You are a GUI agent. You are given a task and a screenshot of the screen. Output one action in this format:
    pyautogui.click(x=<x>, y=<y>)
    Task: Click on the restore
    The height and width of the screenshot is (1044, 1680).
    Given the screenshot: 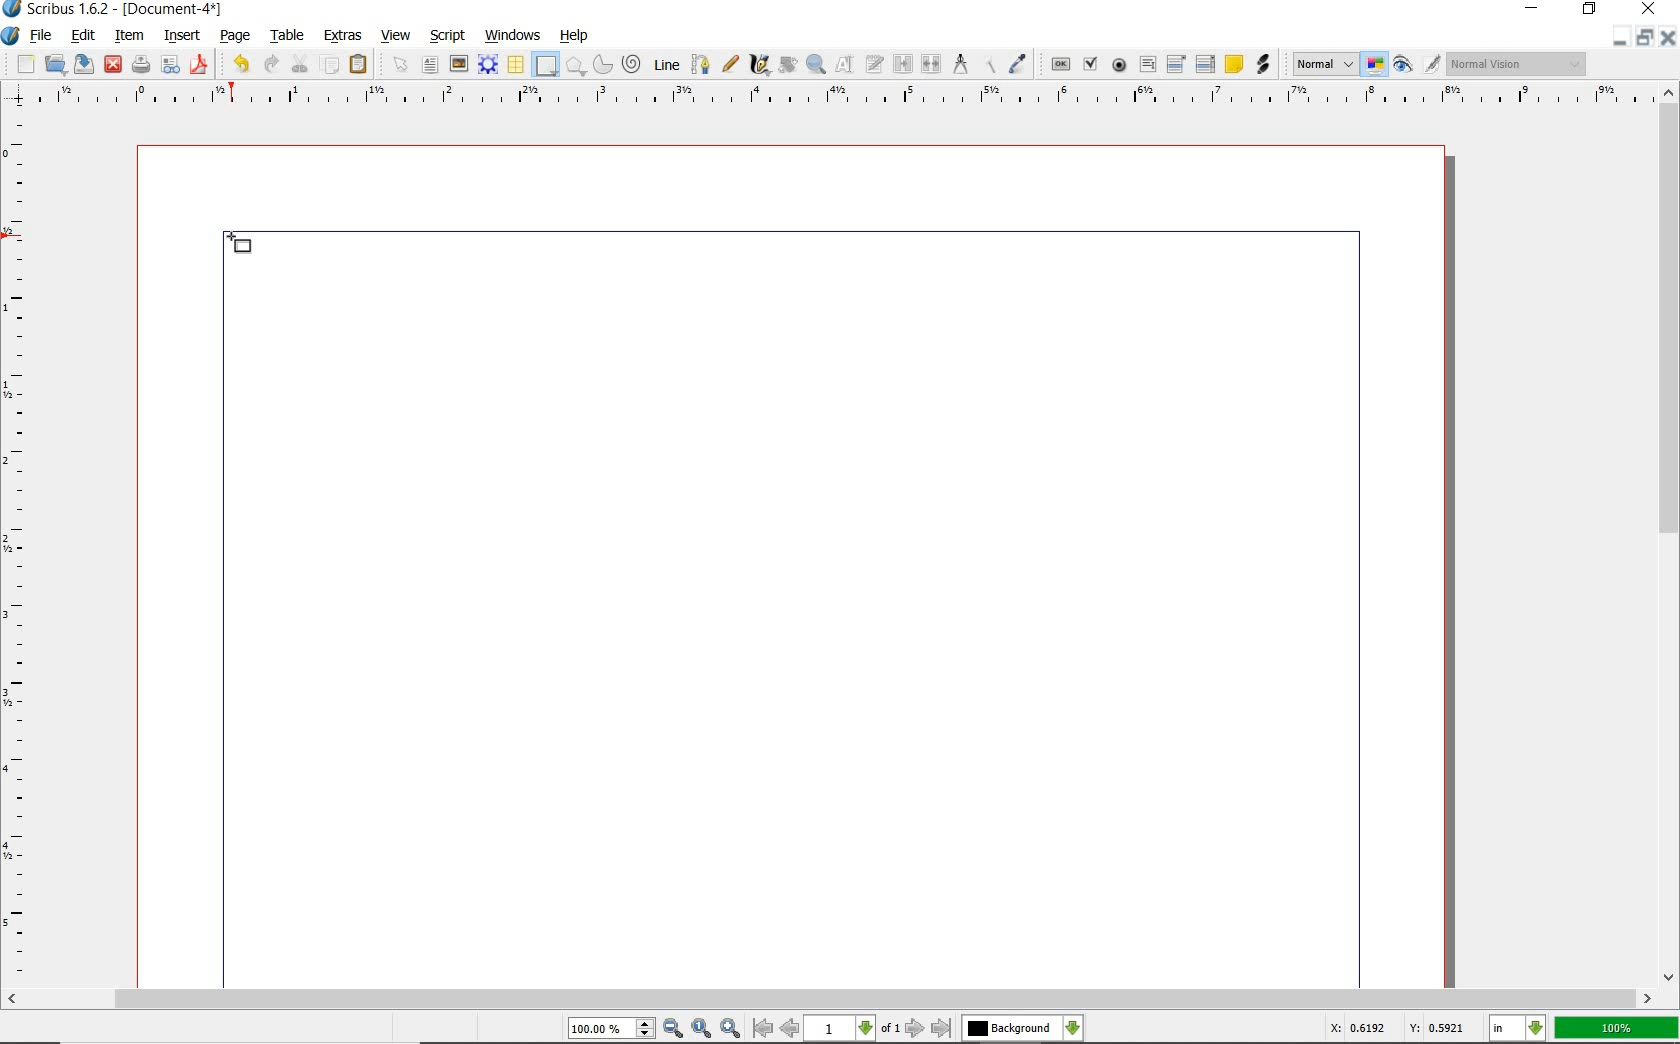 What is the action you would take?
    pyautogui.click(x=1645, y=38)
    